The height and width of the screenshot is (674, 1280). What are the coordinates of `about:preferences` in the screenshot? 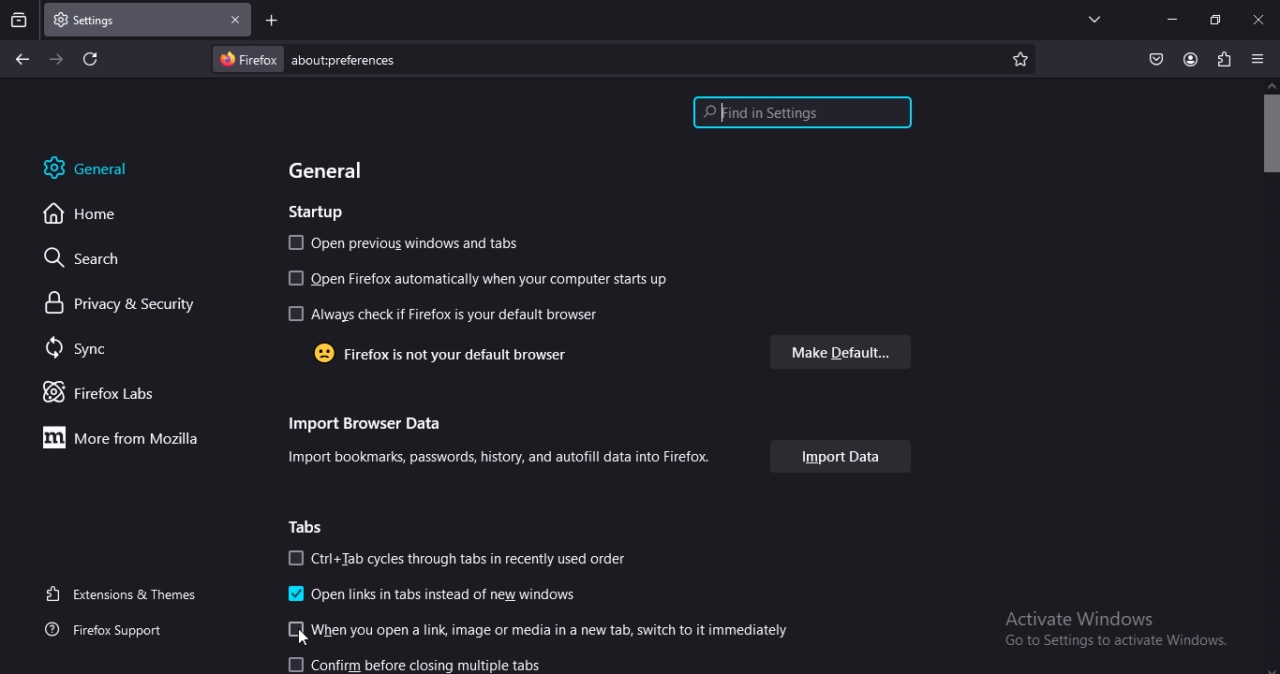 It's located at (586, 60).